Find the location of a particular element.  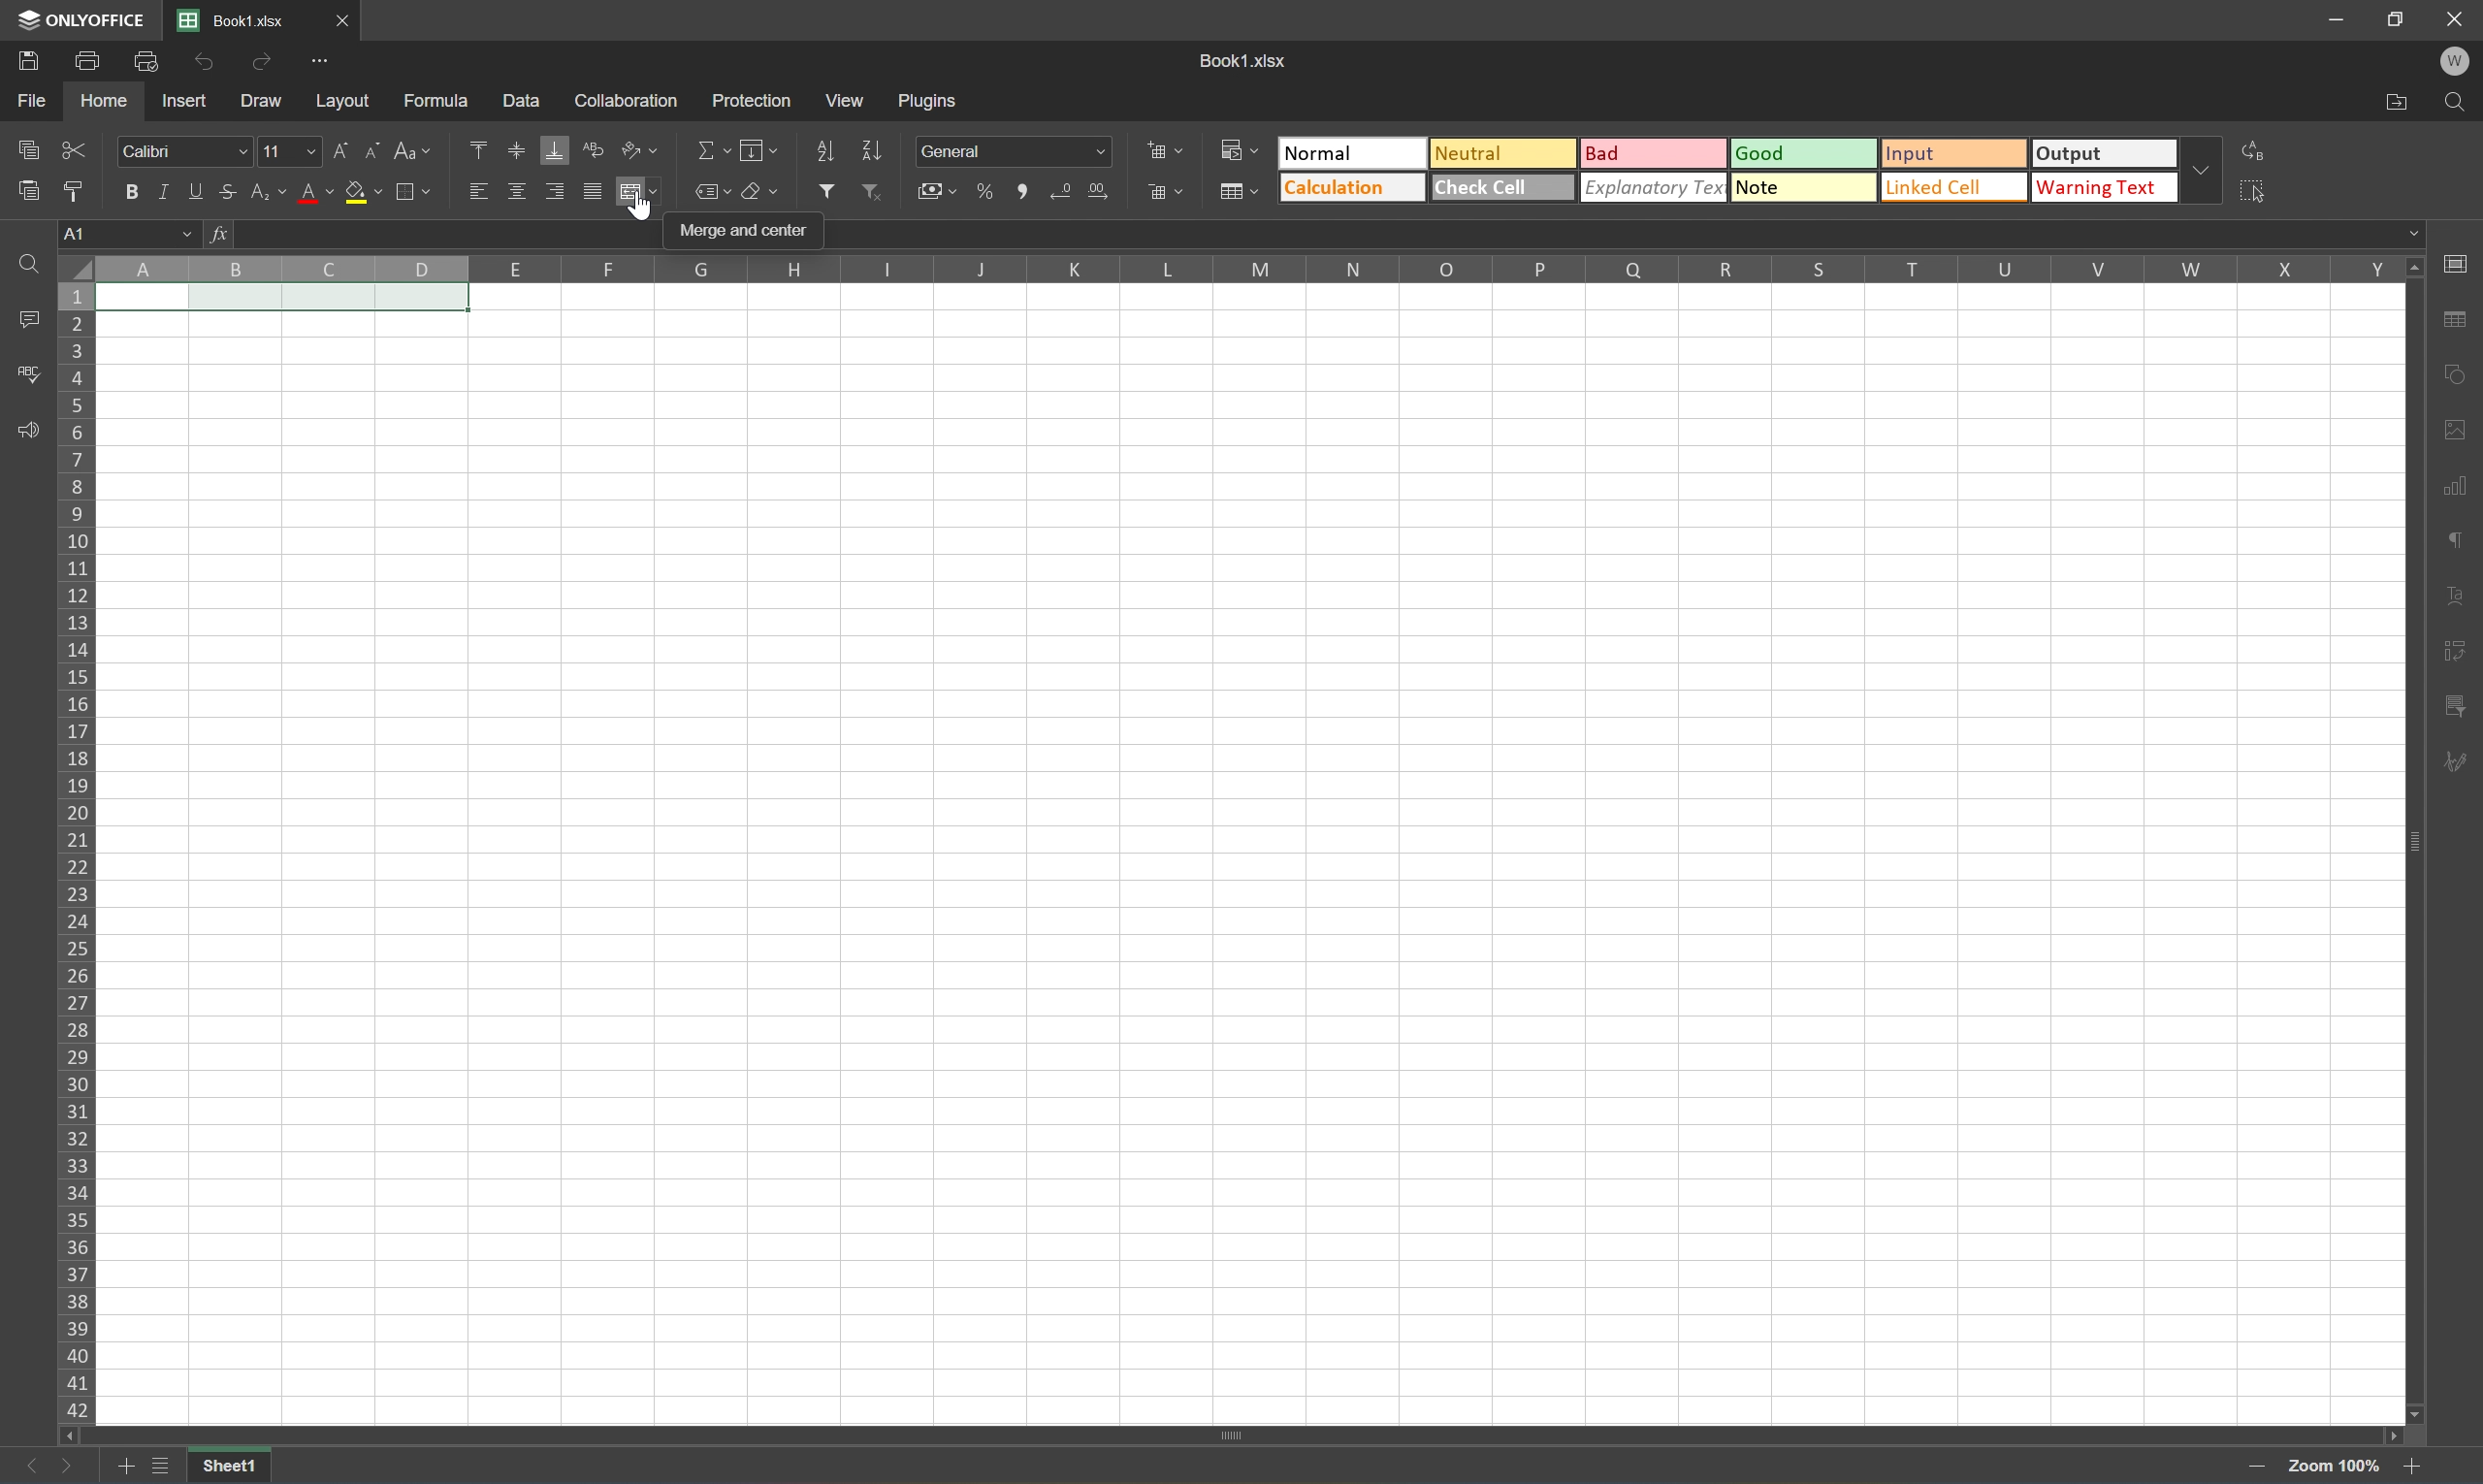

Scroll down is located at coordinates (2418, 1414).